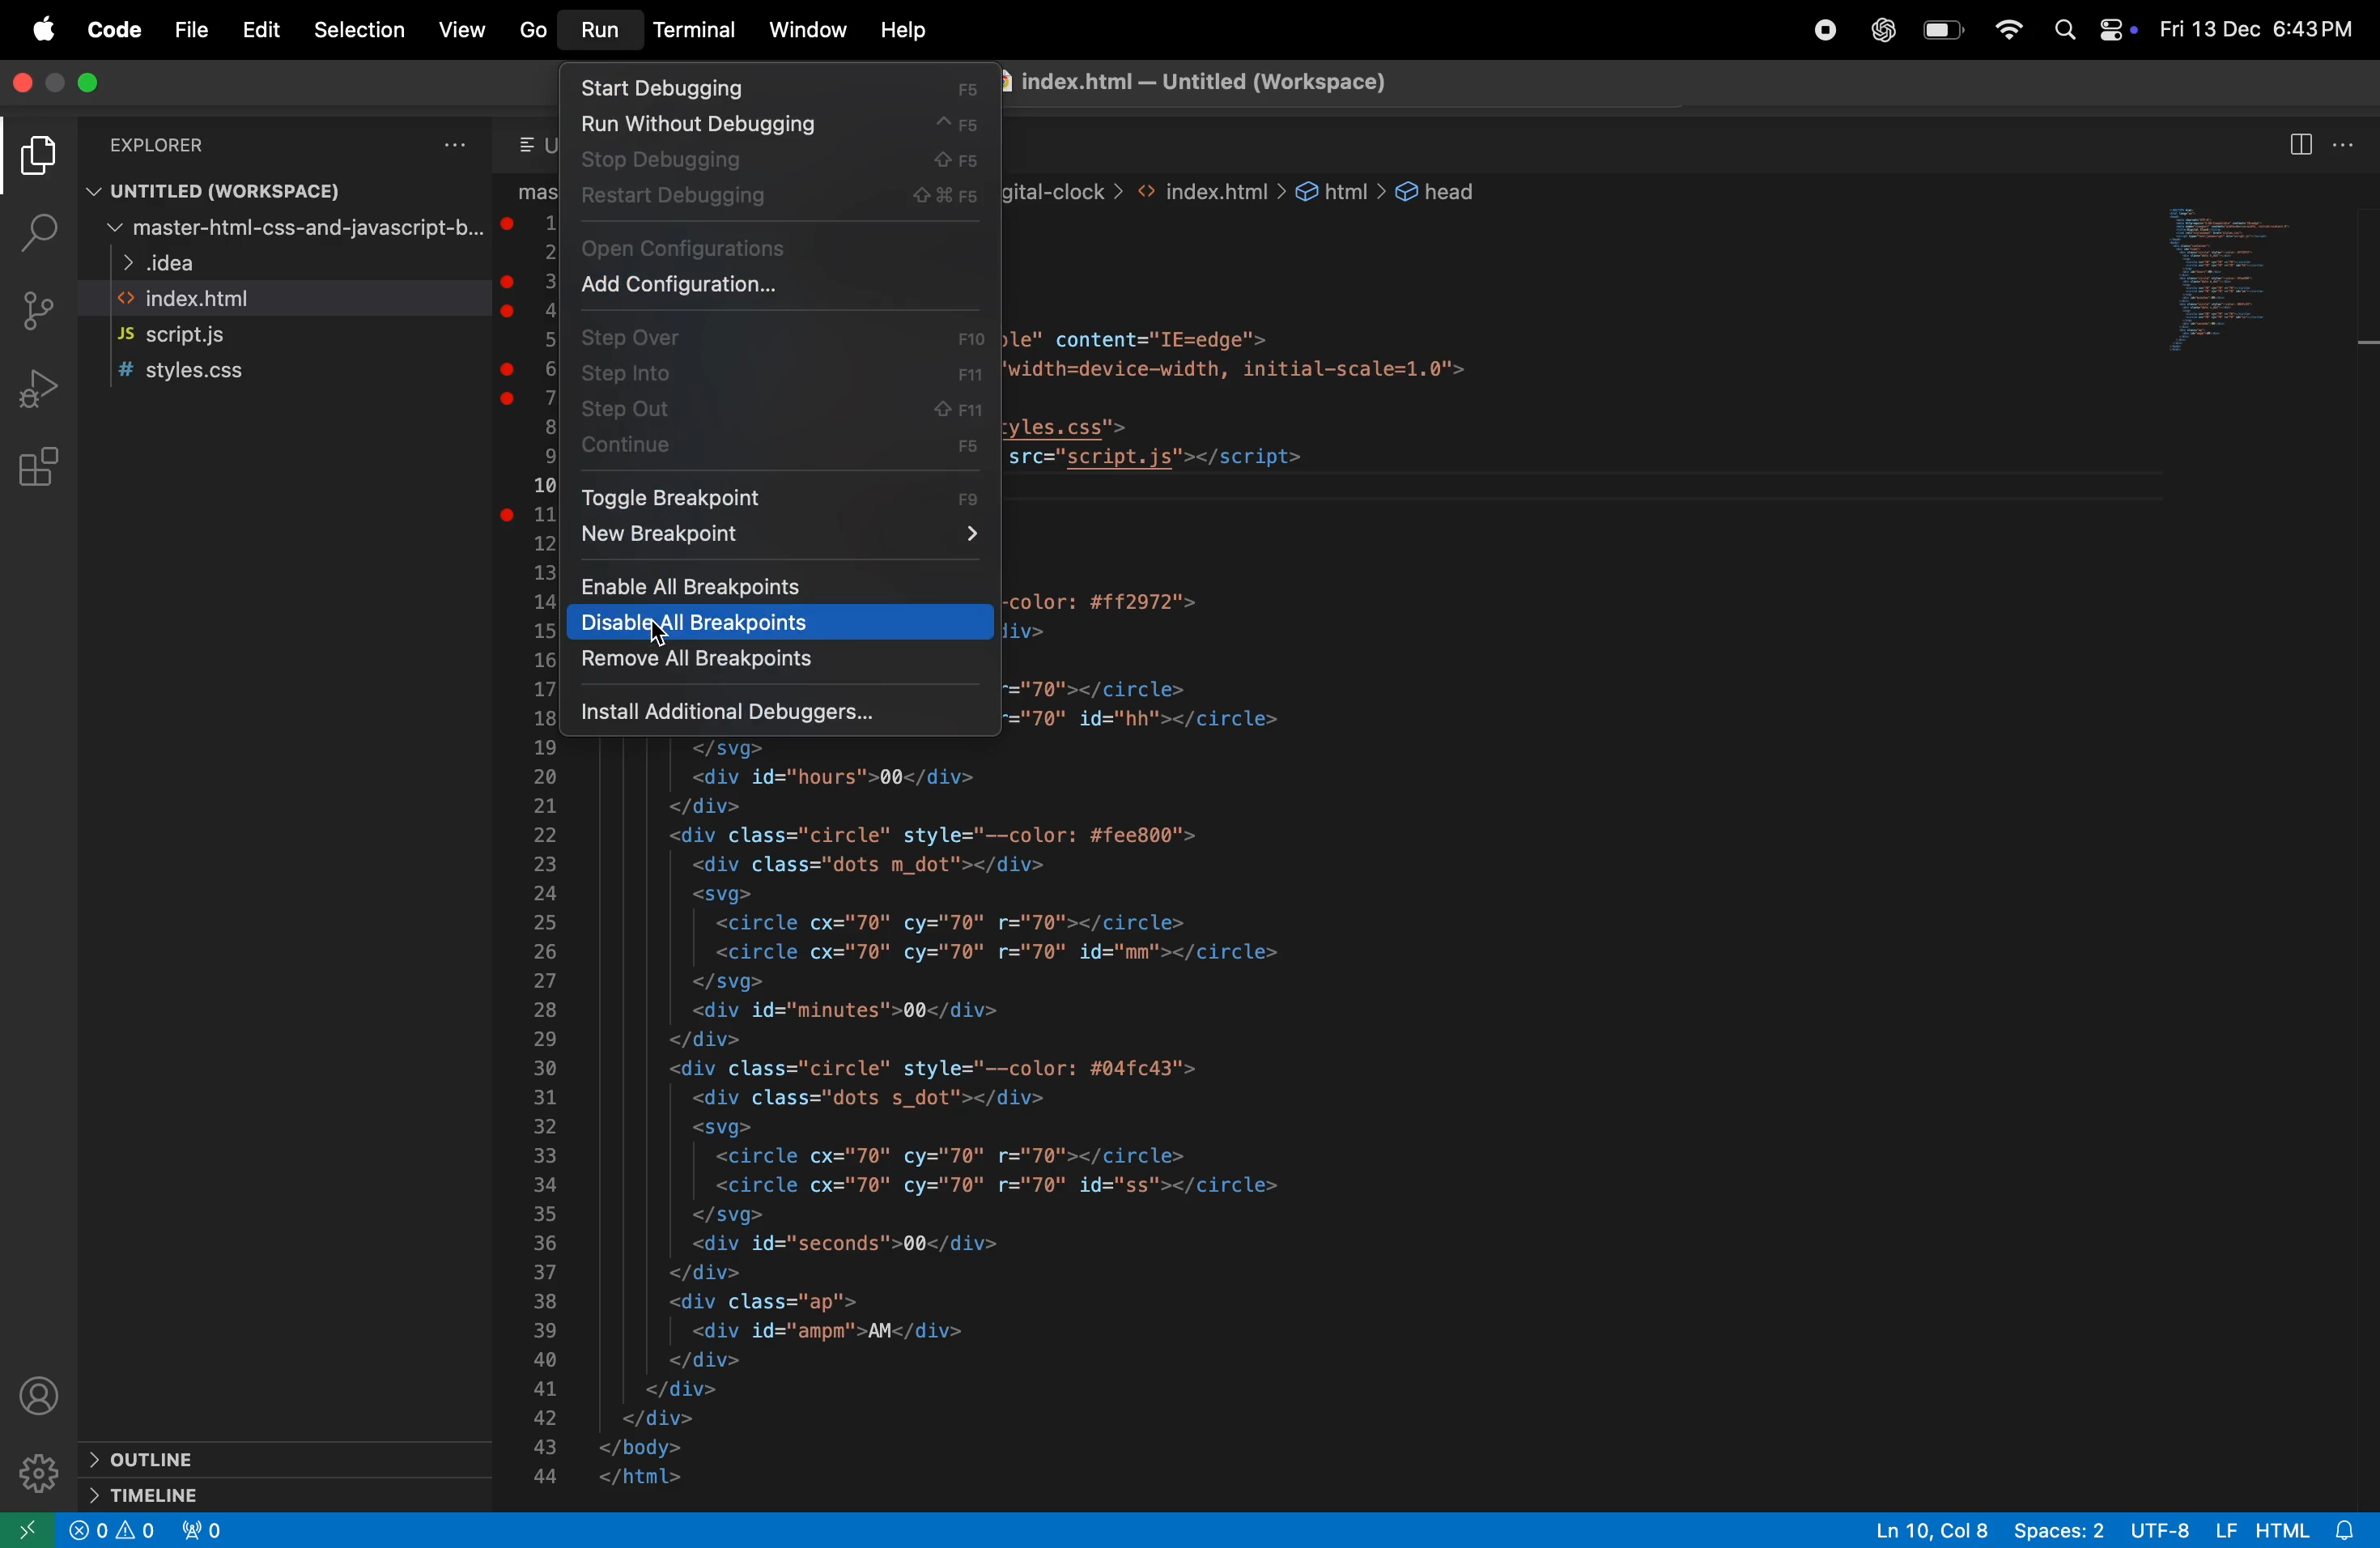 The width and height of the screenshot is (2380, 1548). What do you see at coordinates (31, 1528) in the screenshot?
I see `open remote view` at bounding box center [31, 1528].